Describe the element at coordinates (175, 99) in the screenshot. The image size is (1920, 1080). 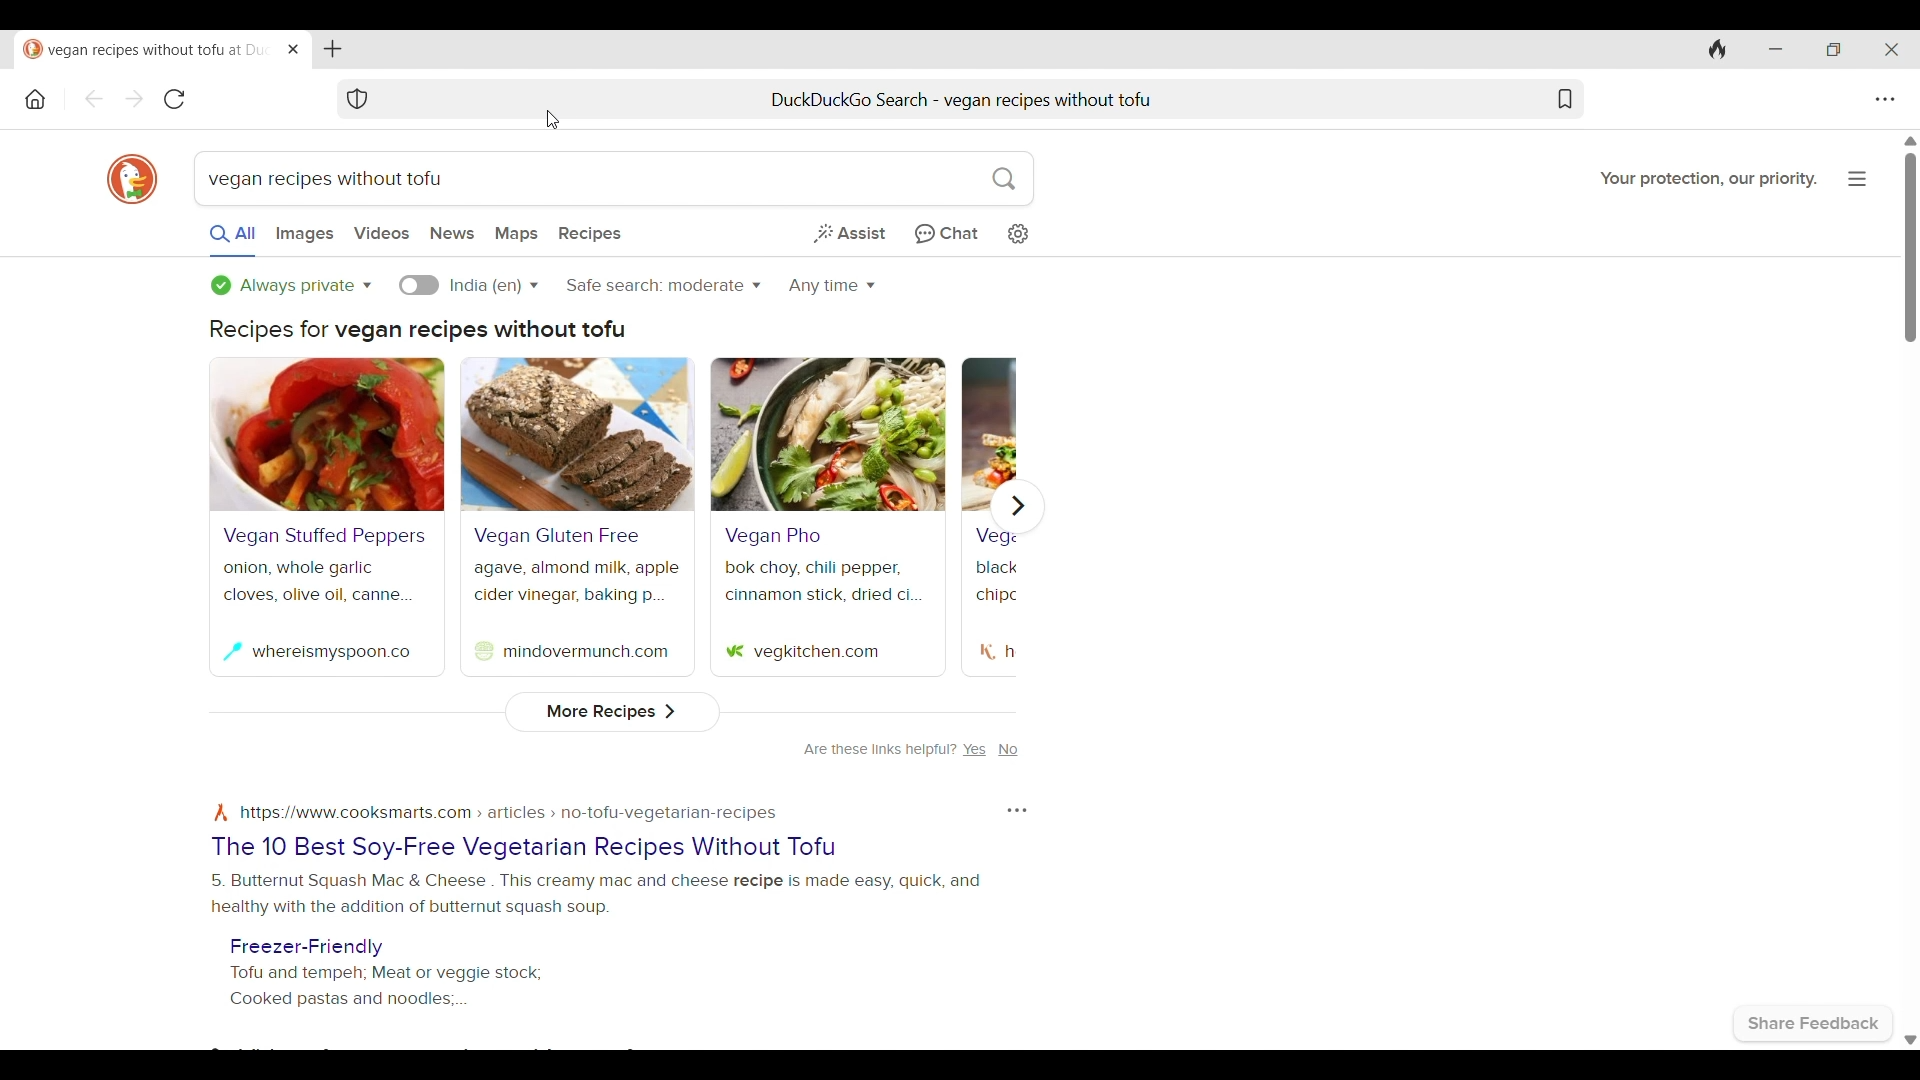
I see `Reload page` at that location.